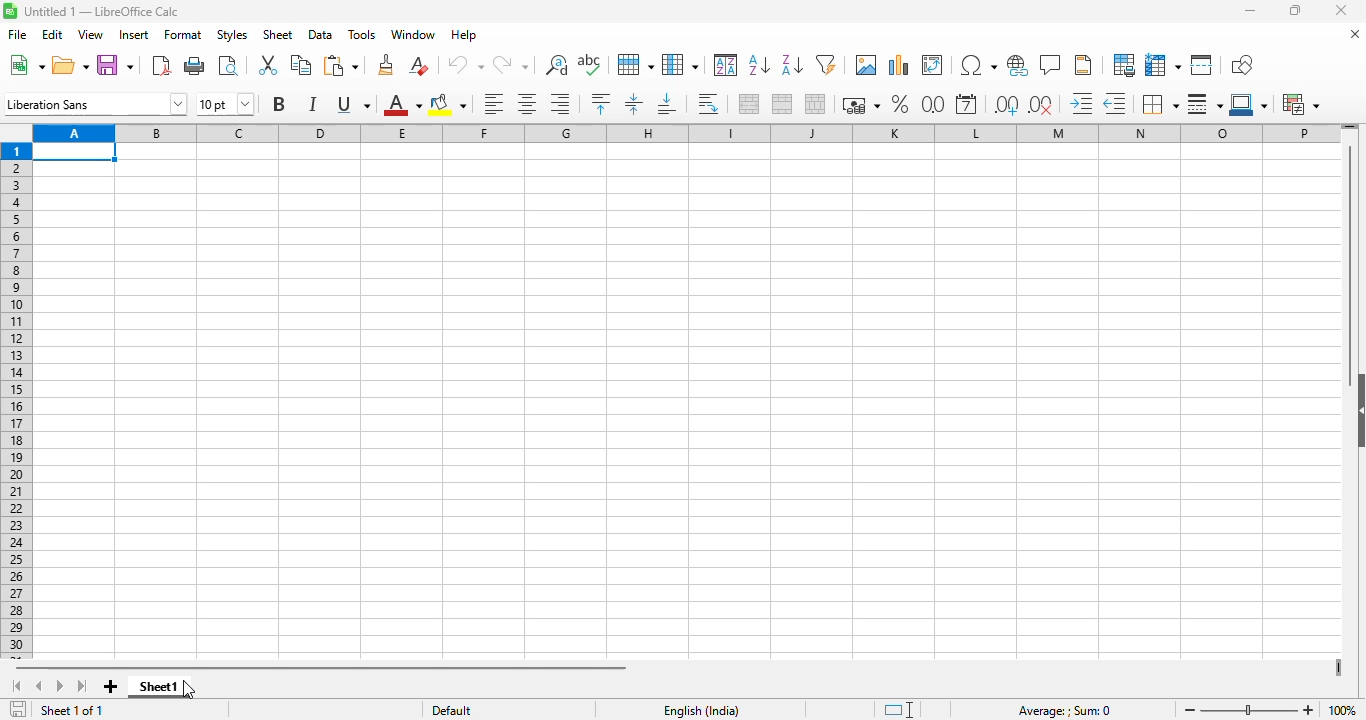 This screenshot has width=1366, height=720. Describe the element at coordinates (16, 400) in the screenshot. I see `rows` at that location.